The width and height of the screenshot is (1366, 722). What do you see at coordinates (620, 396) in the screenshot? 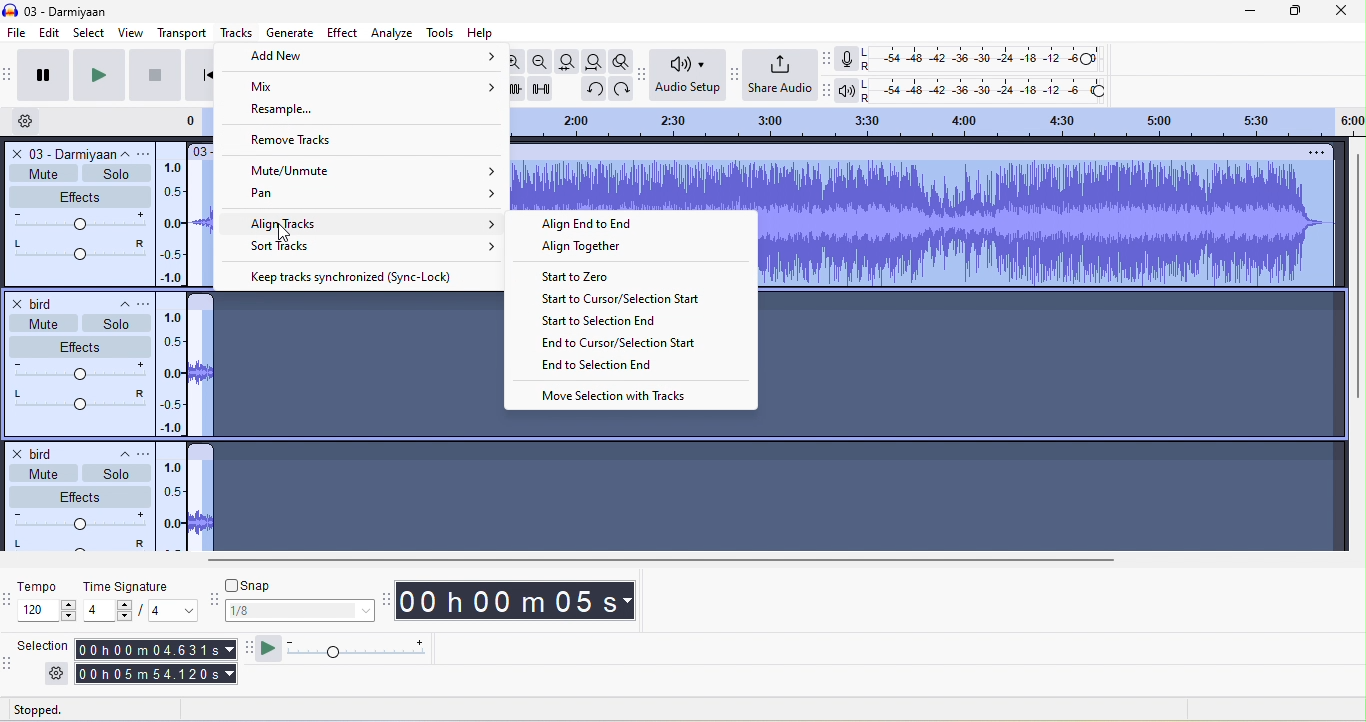
I see `move selection with tracks` at bounding box center [620, 396].